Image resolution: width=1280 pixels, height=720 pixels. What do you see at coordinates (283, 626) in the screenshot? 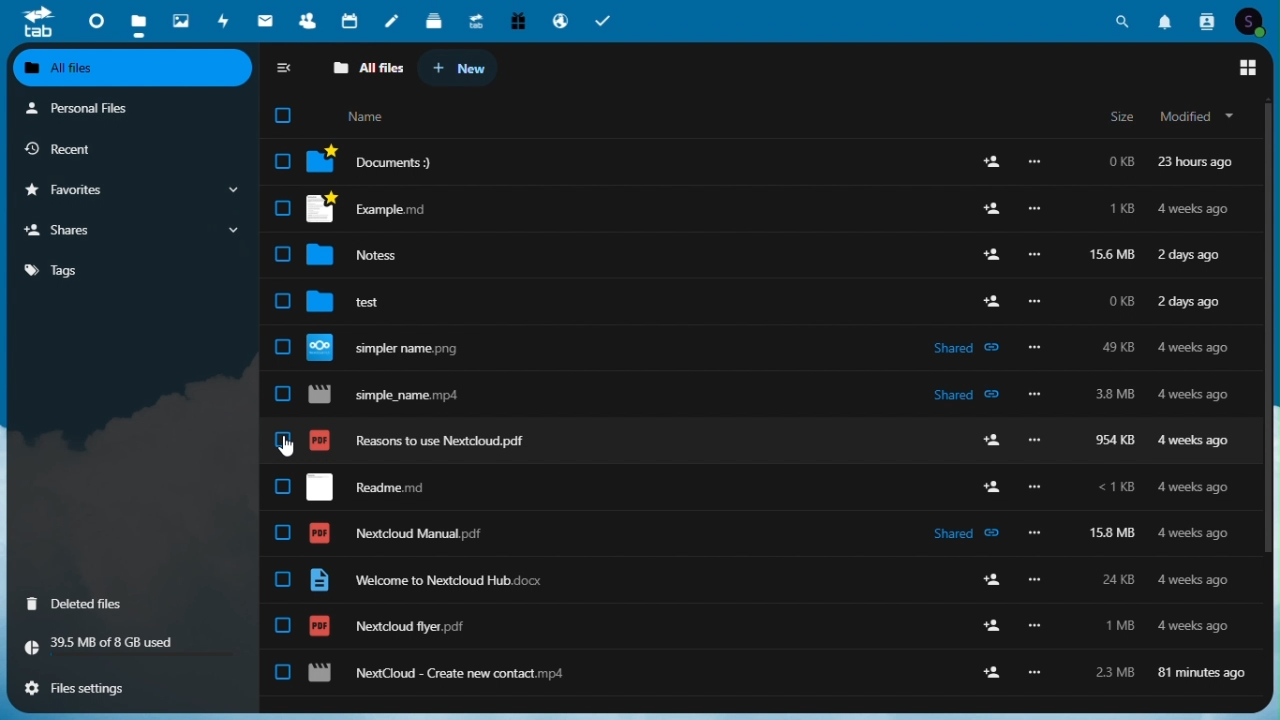
I see `checkbox` at bounding box center [283, 626].